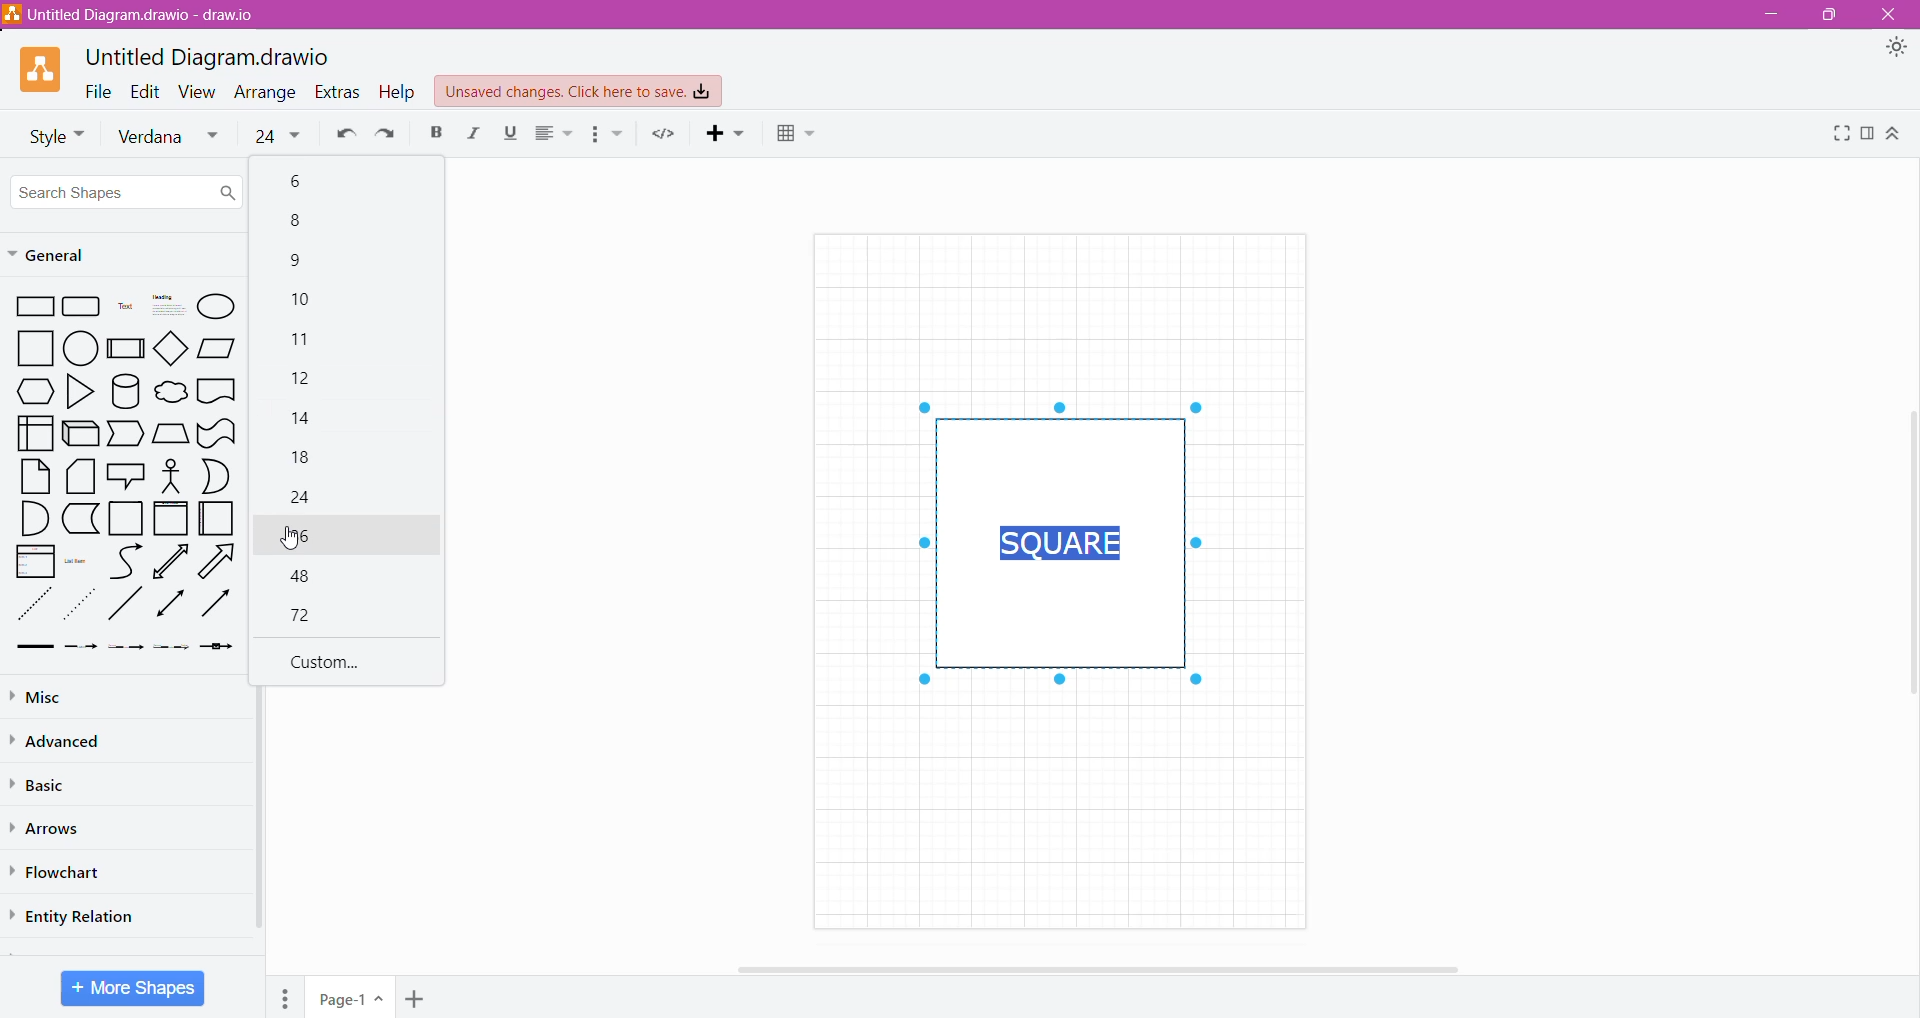  What do you see at coordinates (1868, 138) in the screenshot?
I see `Format` at bounding box center [1868, 138].